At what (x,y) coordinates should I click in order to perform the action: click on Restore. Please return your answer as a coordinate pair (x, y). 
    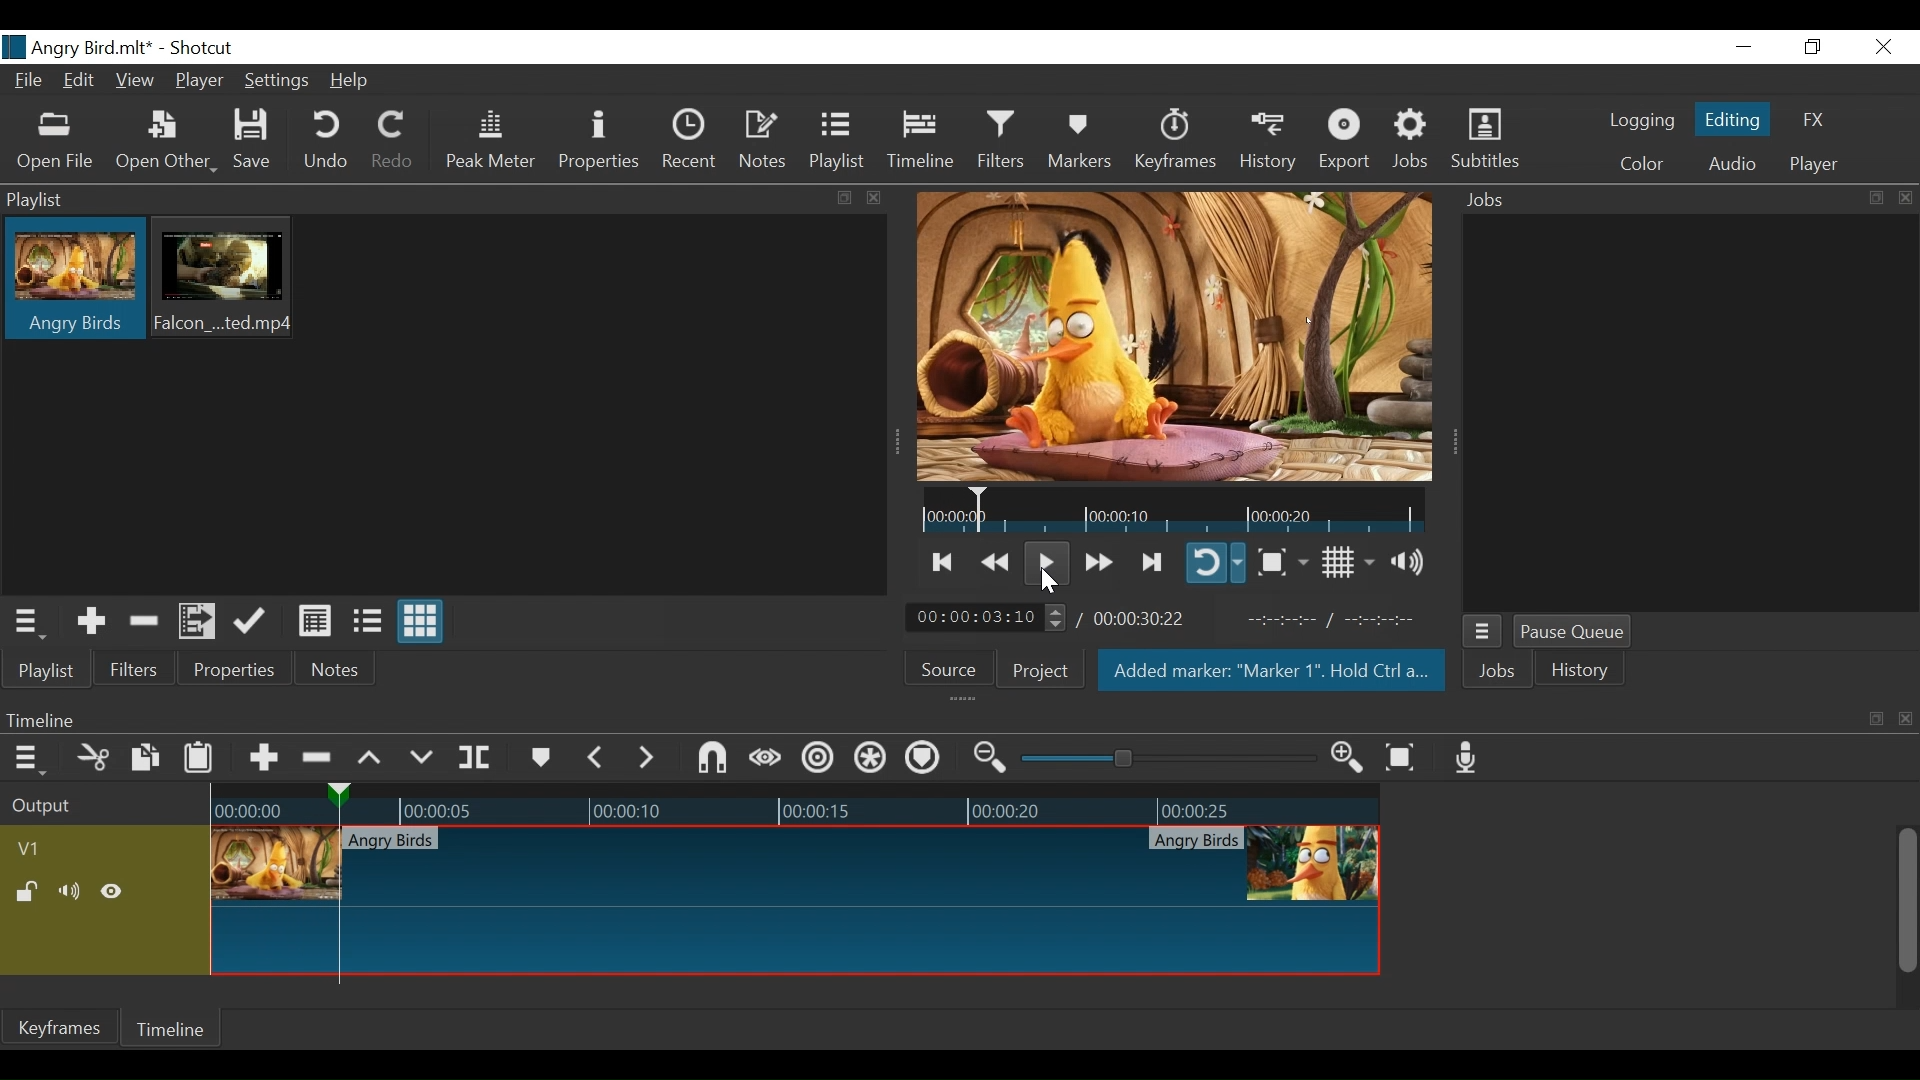
    Looking at the image, I should click on (1810, 47).